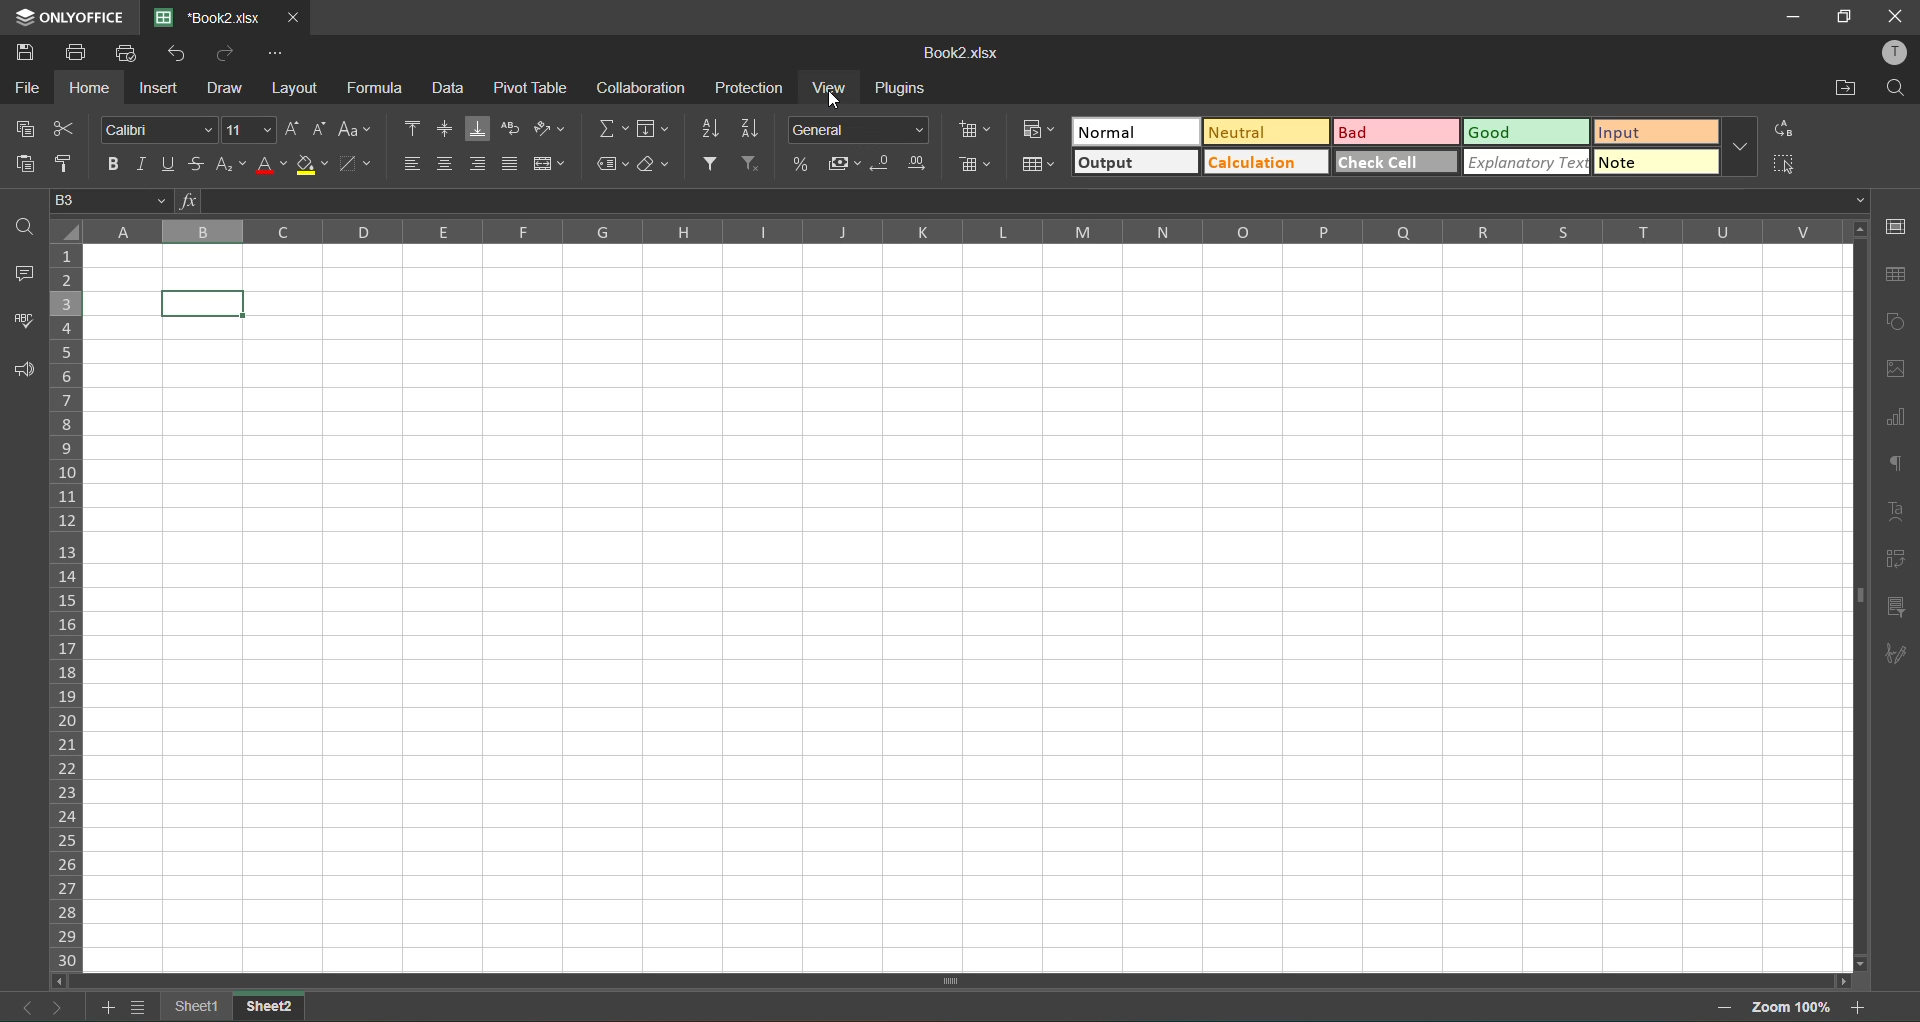  I want to click on book2.xlsx, so click(965, 55).